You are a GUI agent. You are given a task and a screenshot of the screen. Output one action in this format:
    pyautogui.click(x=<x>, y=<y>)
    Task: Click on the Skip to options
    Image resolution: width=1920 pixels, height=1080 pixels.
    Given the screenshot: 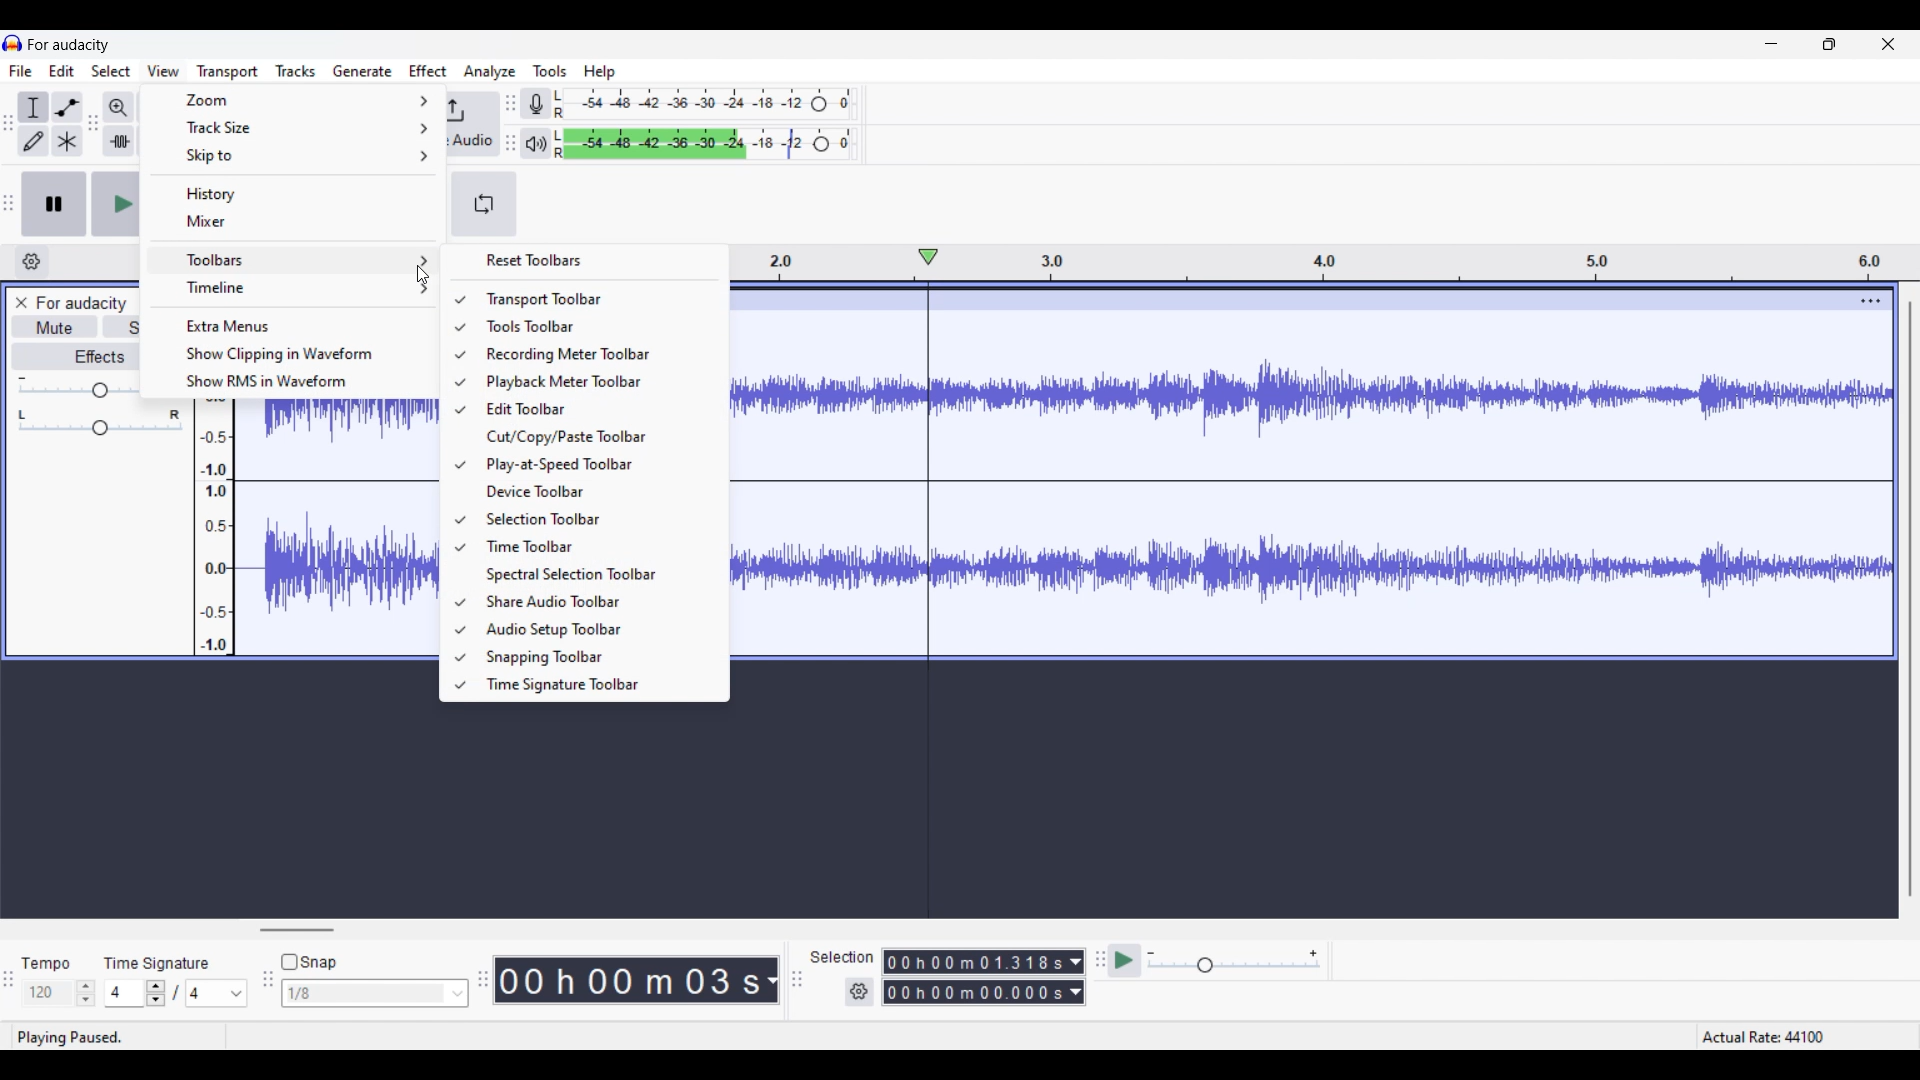 What is the action you would take?
    pyautogui.click(x=296, y=155)
    